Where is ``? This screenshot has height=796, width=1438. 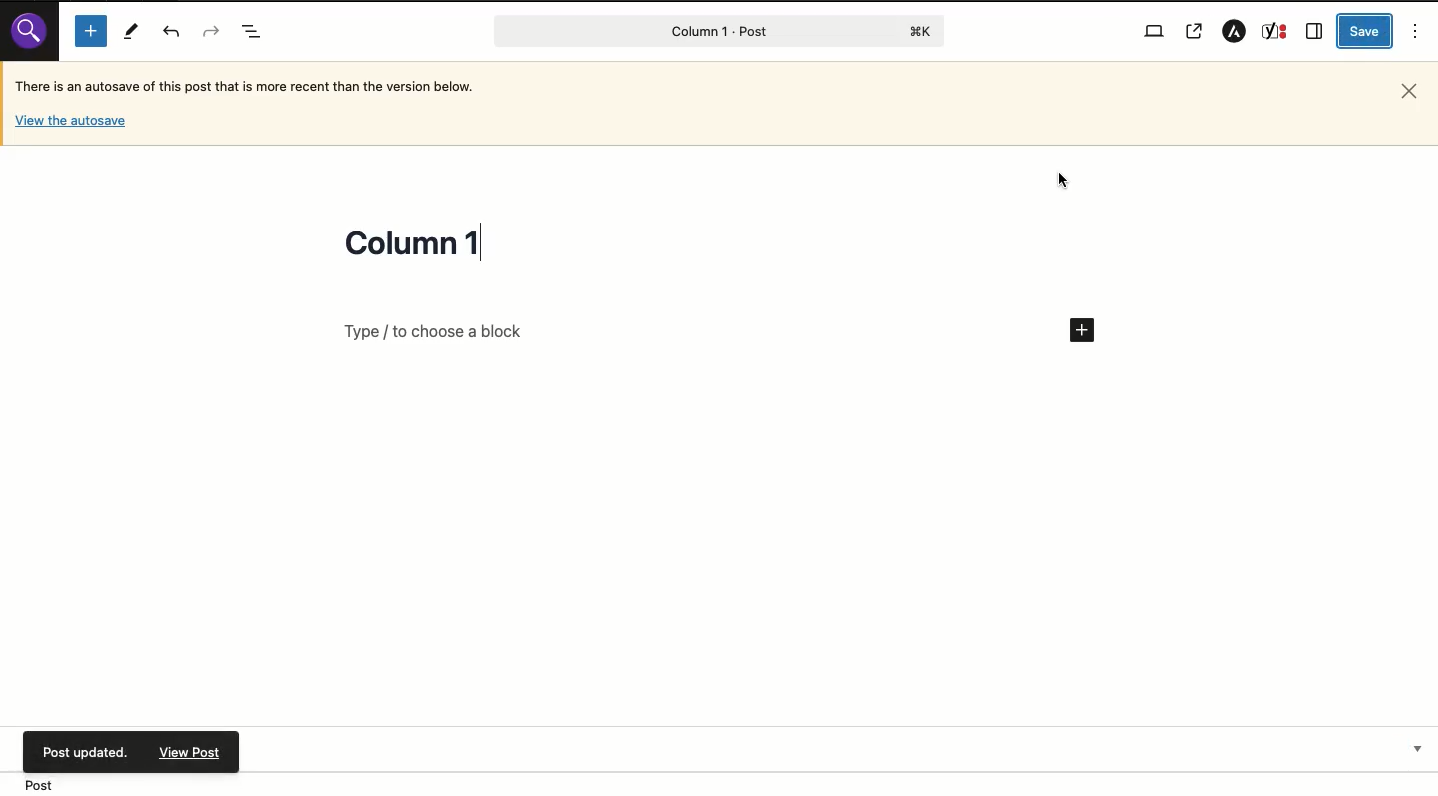
 is located at coordinates (84, 750).